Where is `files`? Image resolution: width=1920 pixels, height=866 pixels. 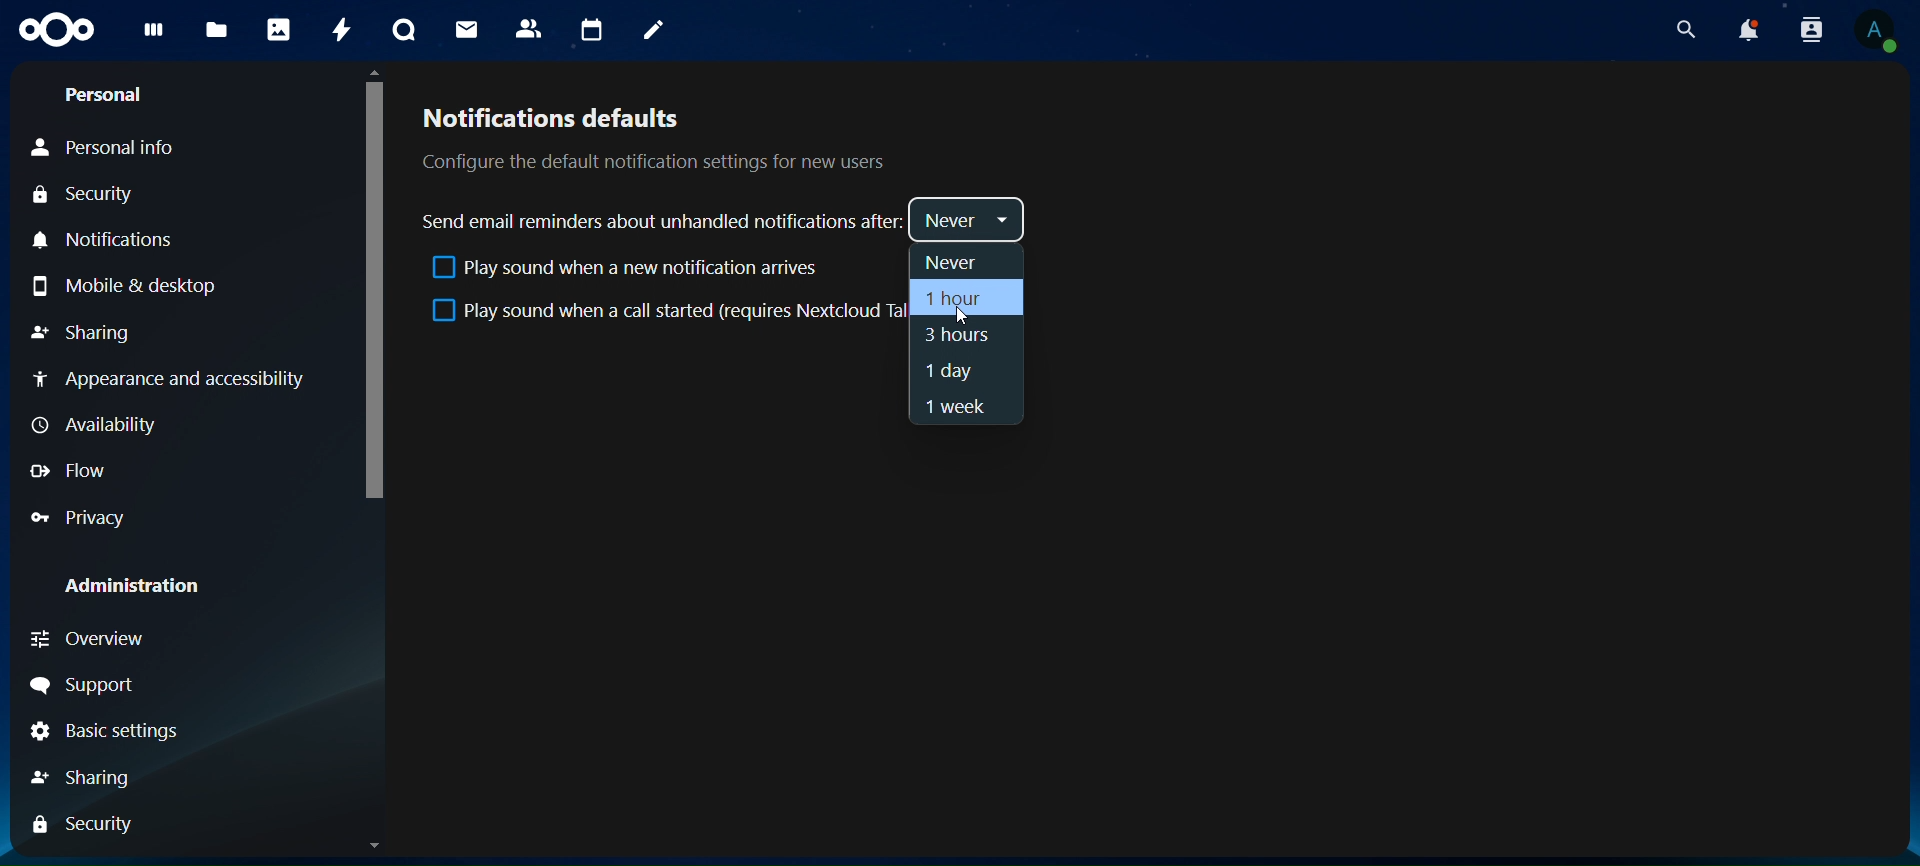
files is located at coordinates (215, 31).